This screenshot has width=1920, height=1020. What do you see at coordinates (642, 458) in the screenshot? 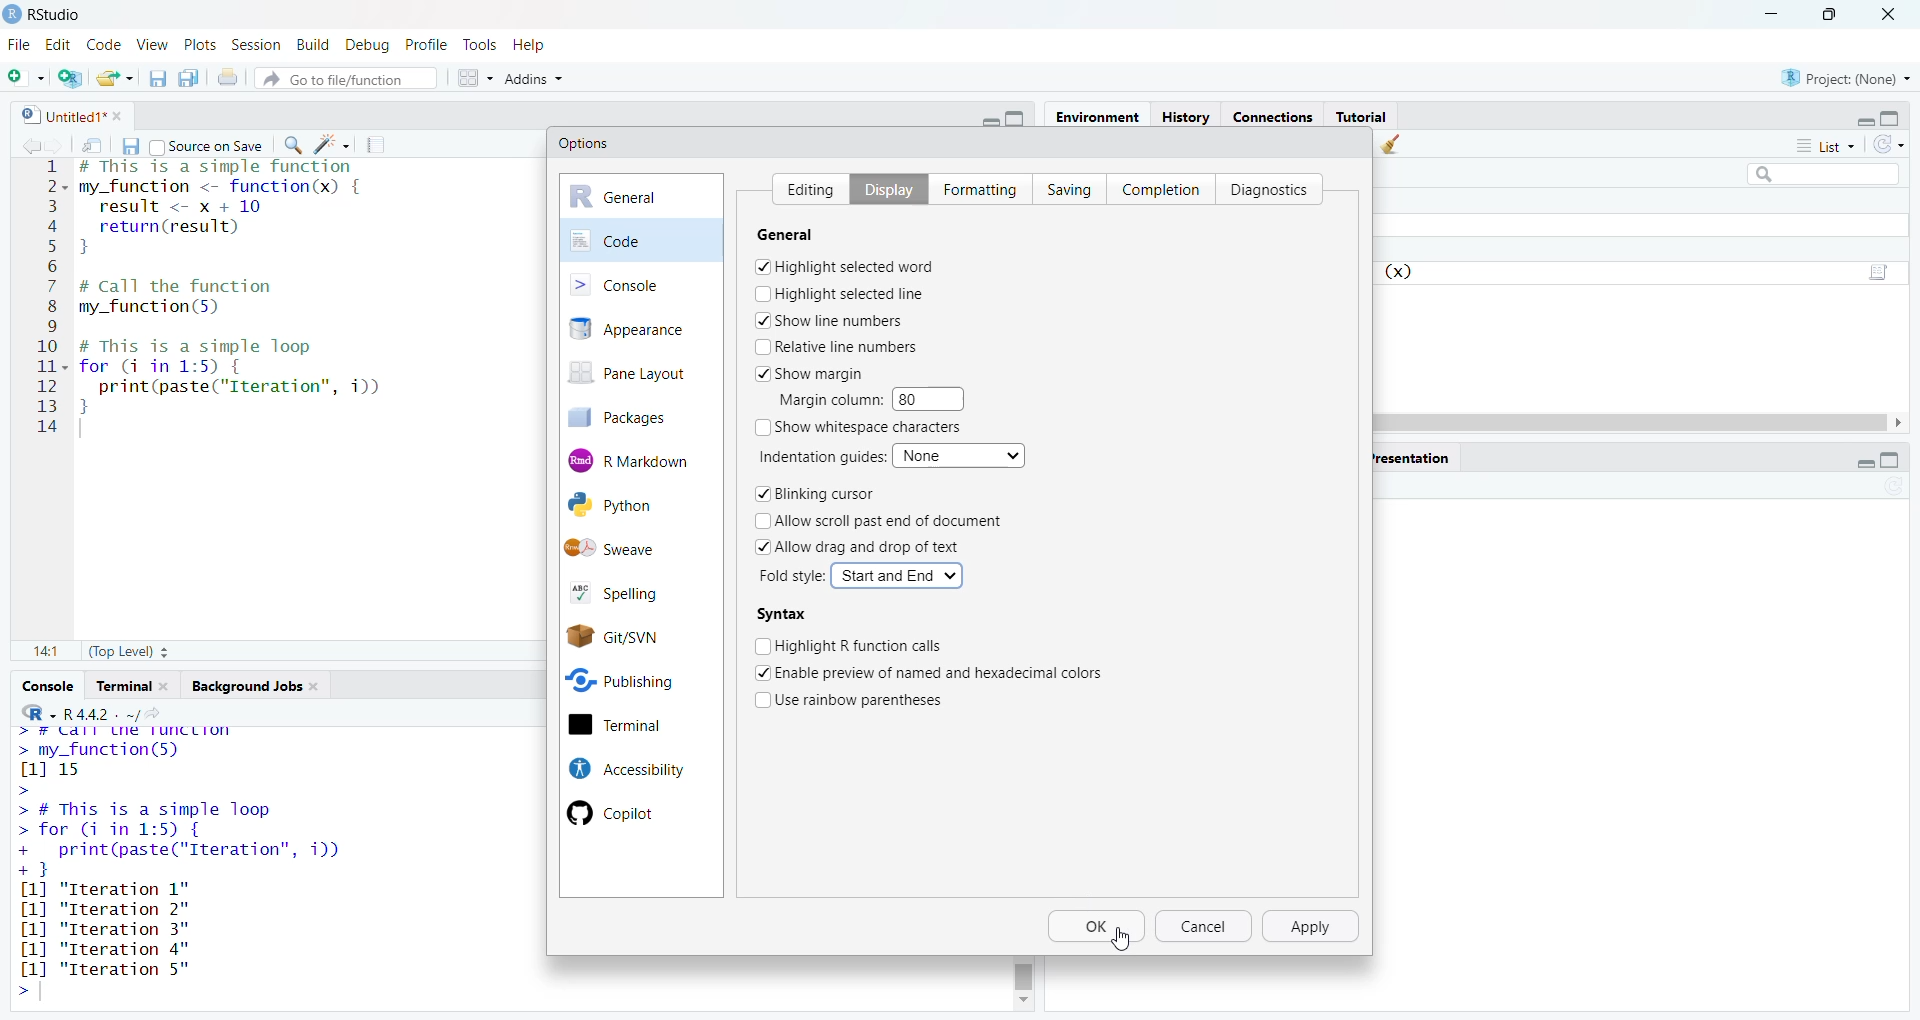
I see `R Markdown` at bounding box center [642, 458].